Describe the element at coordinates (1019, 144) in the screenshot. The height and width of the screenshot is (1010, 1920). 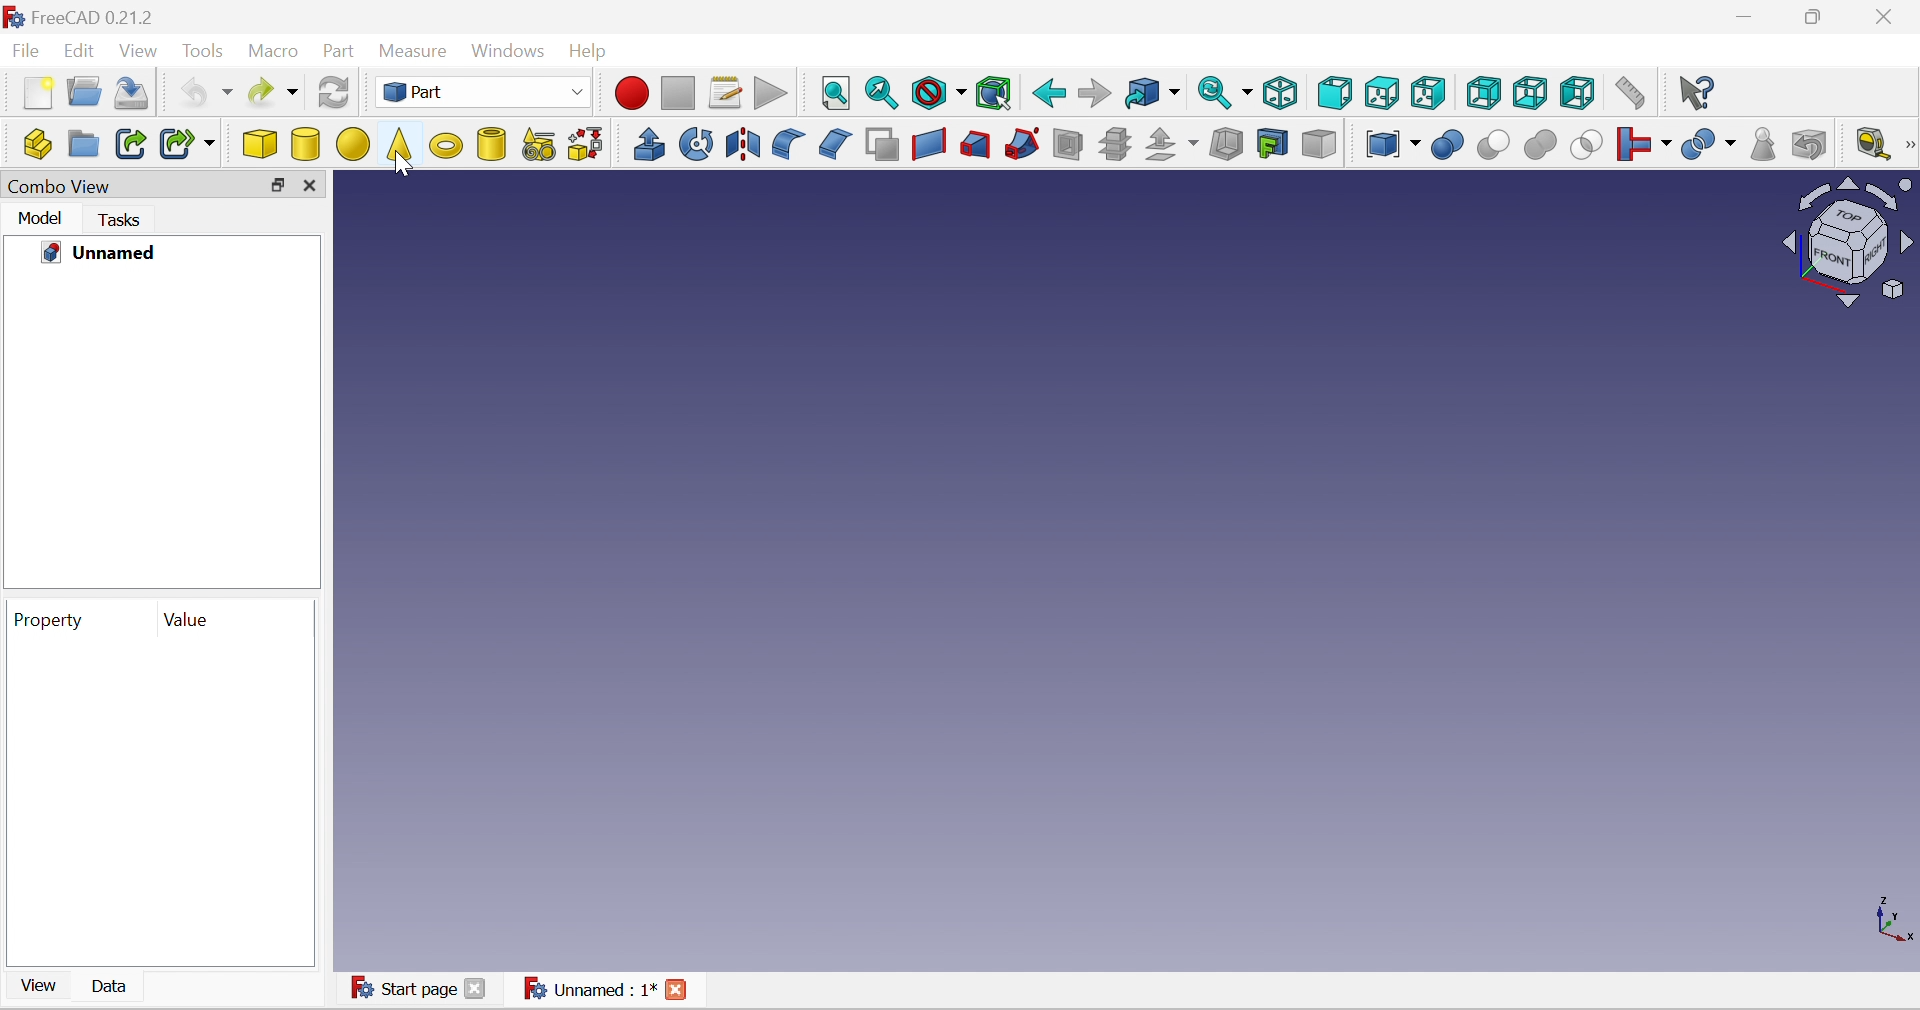
I see `Sweep` at that location.